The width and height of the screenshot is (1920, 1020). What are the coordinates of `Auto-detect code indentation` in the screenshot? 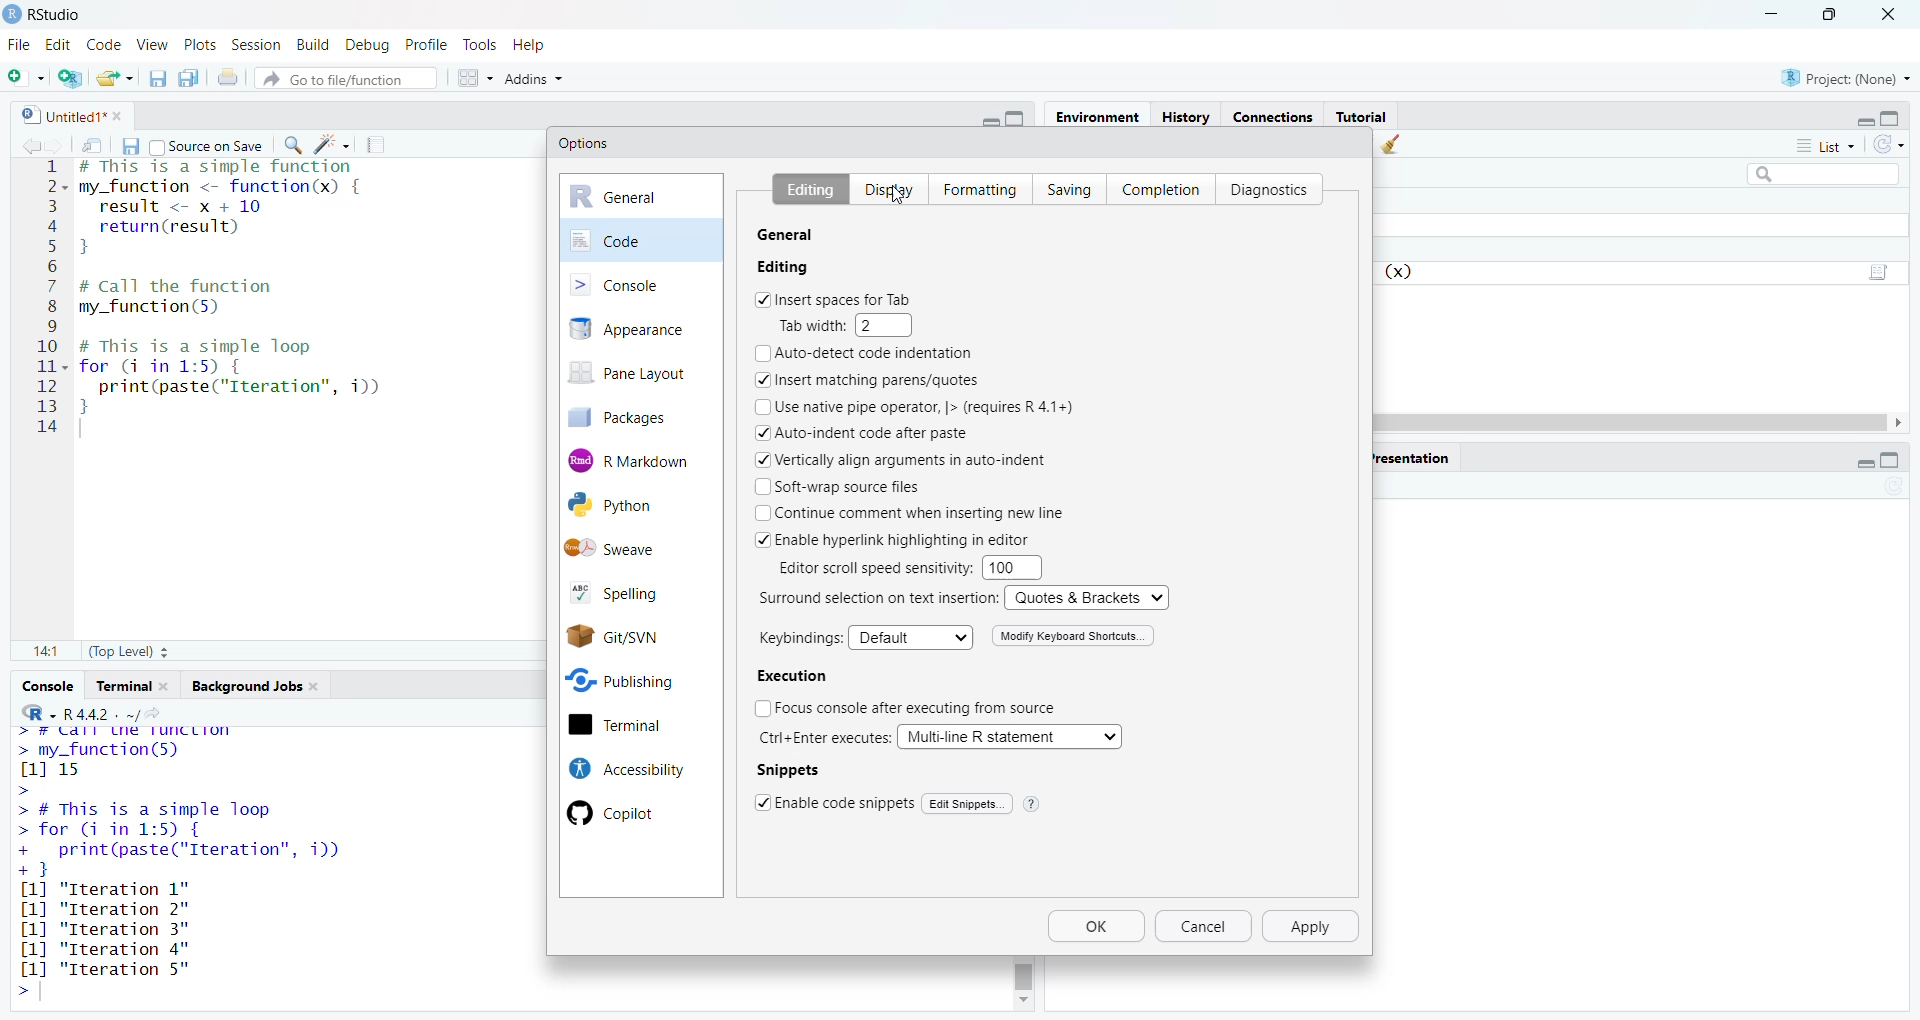 It's located at (869, 352).